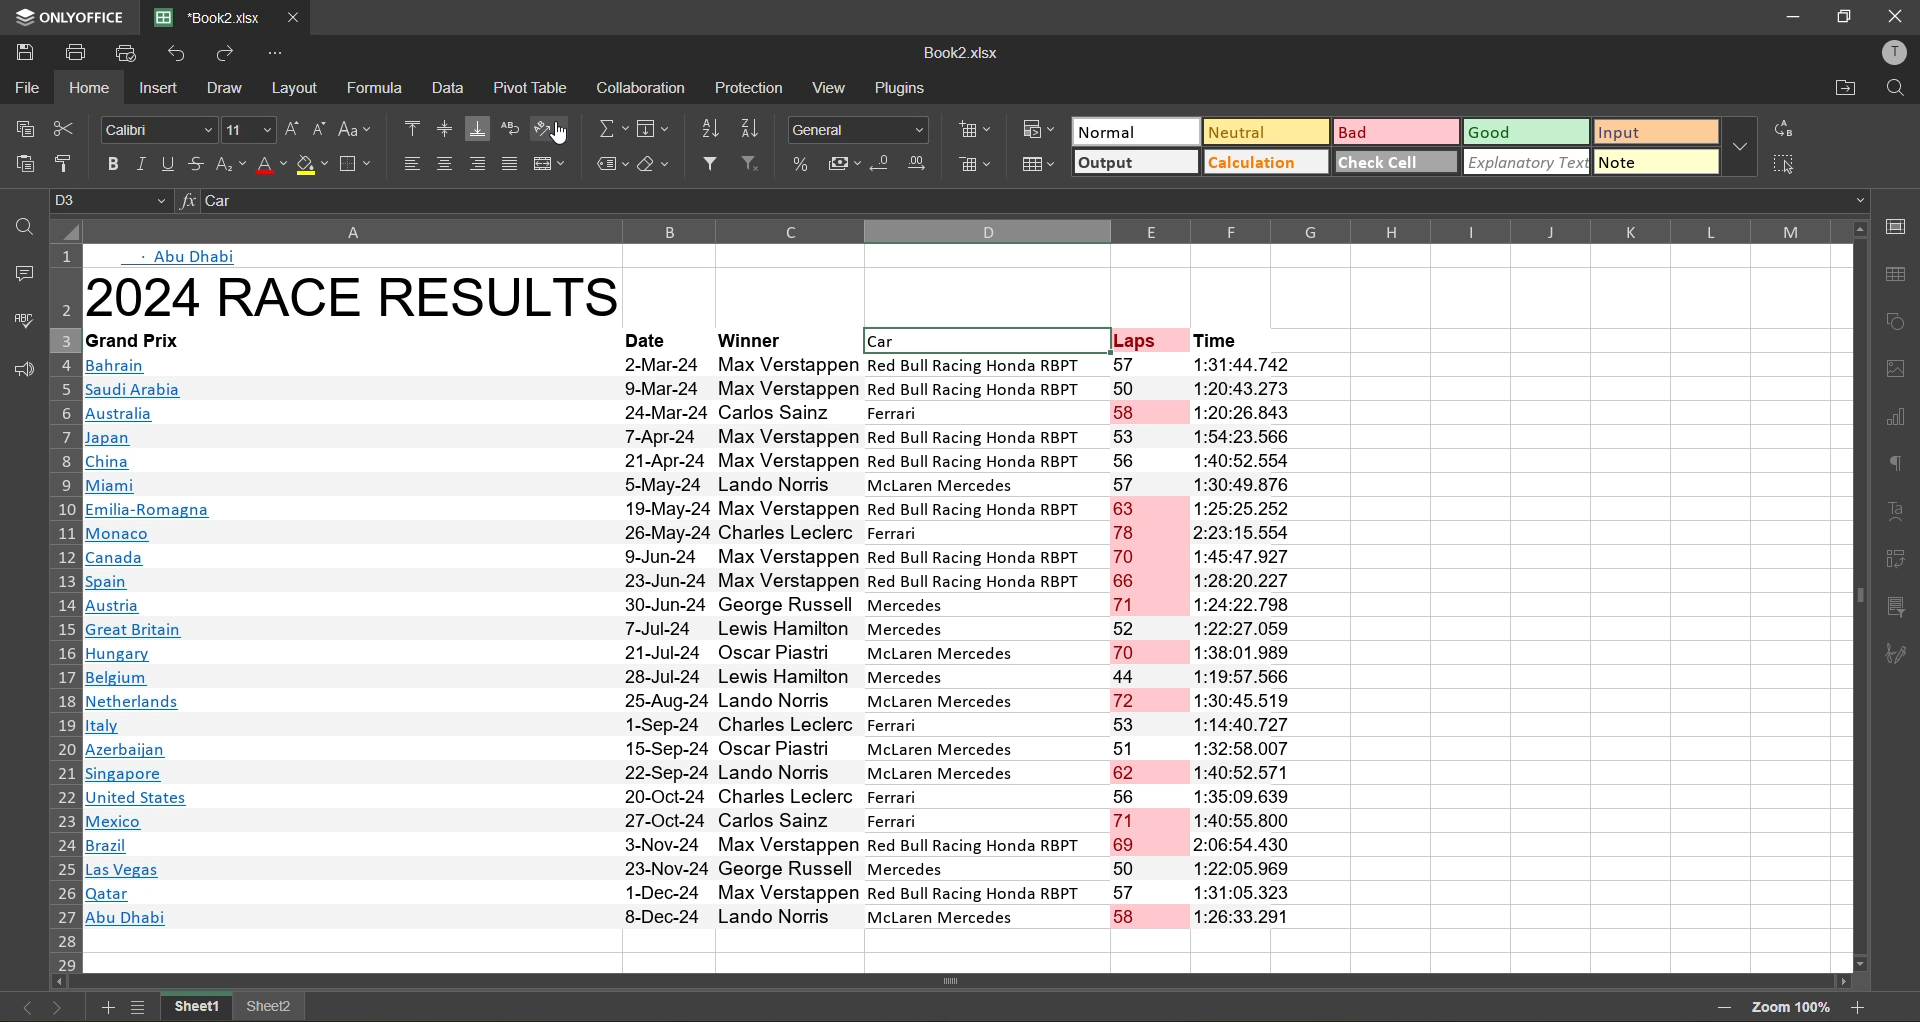 This screenshot has width=1920, height=1022. Describe the element at coordinates (126, 50) in the screenshot. I see `quick print` at that location.